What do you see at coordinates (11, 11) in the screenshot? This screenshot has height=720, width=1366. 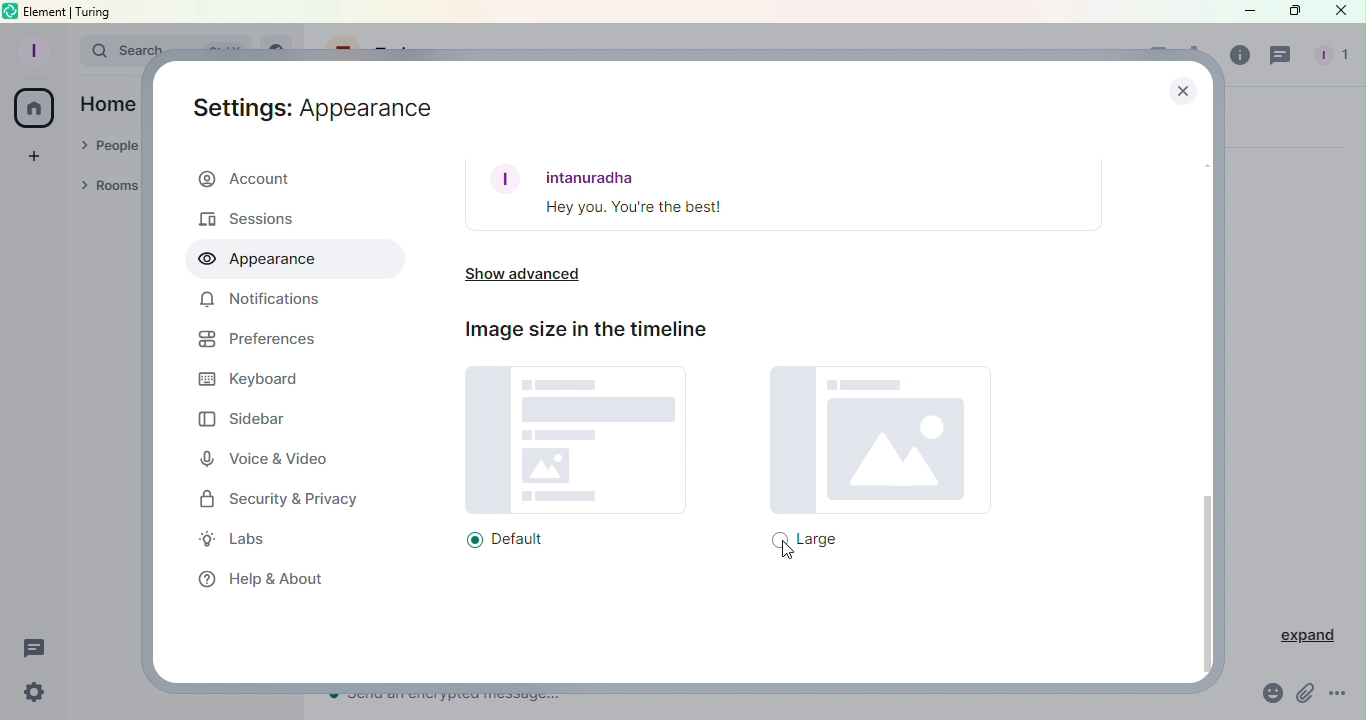 I see `Element icon` at bounding box center [11, 11].